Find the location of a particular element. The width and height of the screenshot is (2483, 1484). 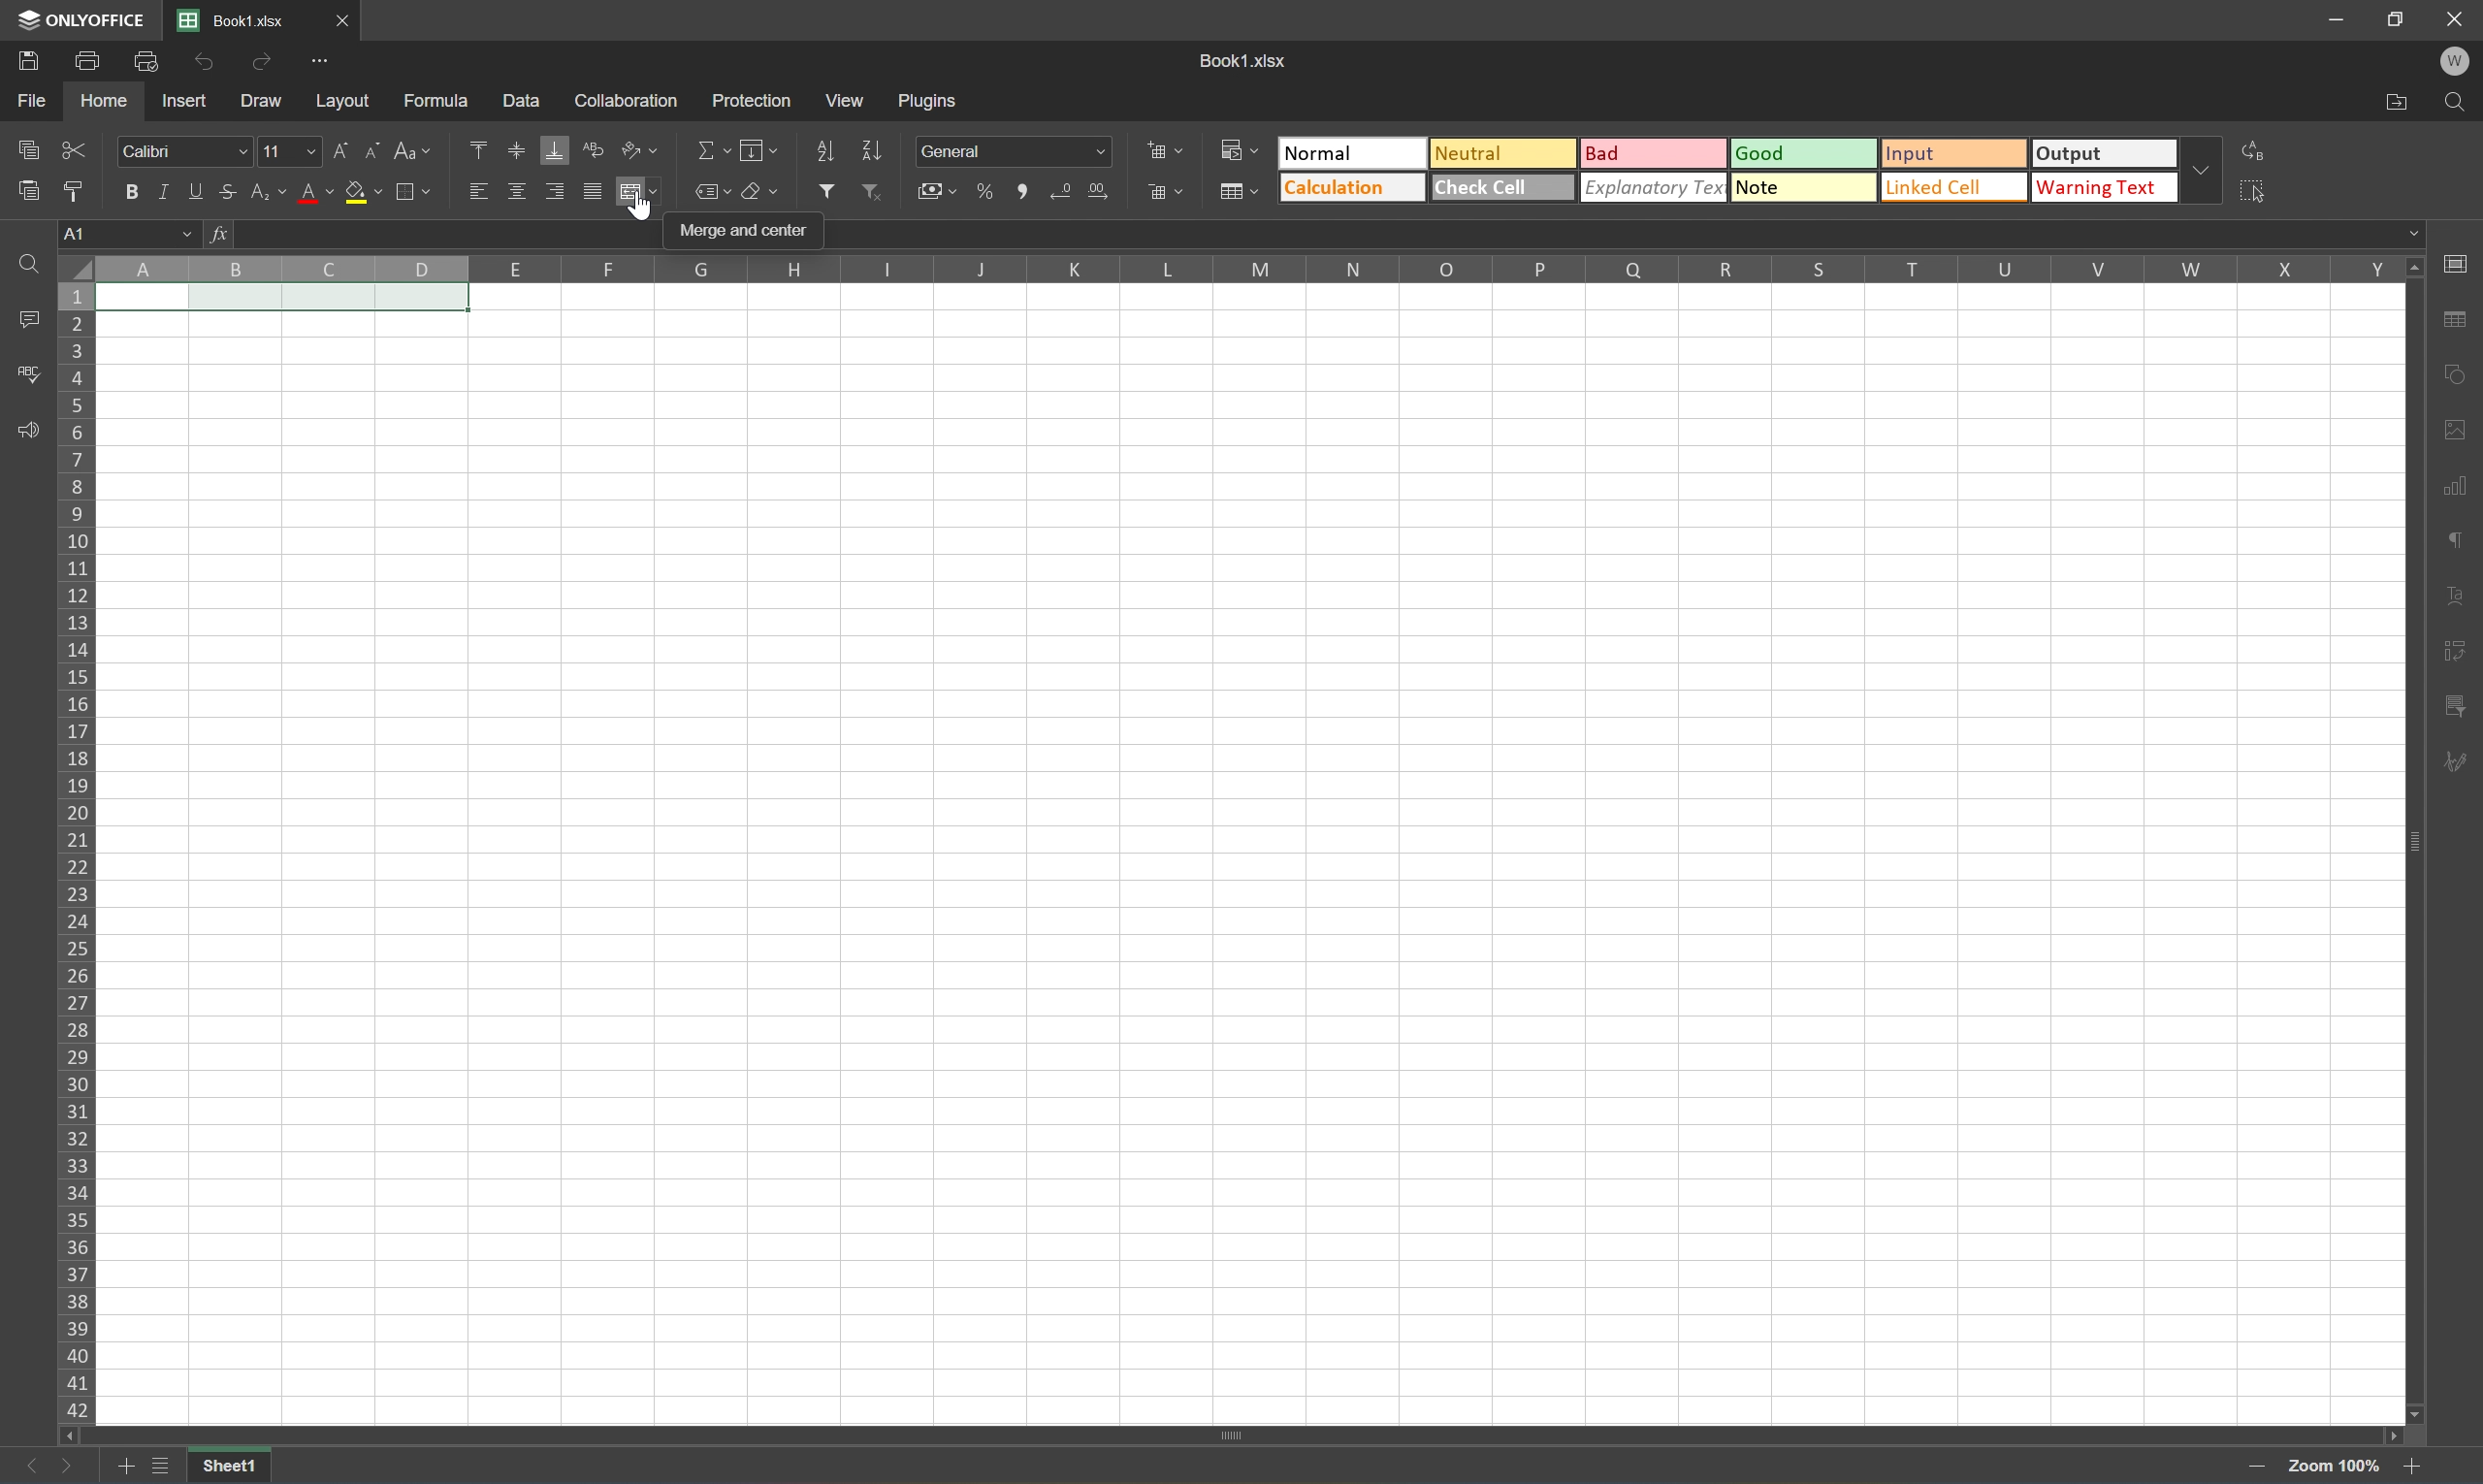

Warning text is located at coordinates (2111, 187).